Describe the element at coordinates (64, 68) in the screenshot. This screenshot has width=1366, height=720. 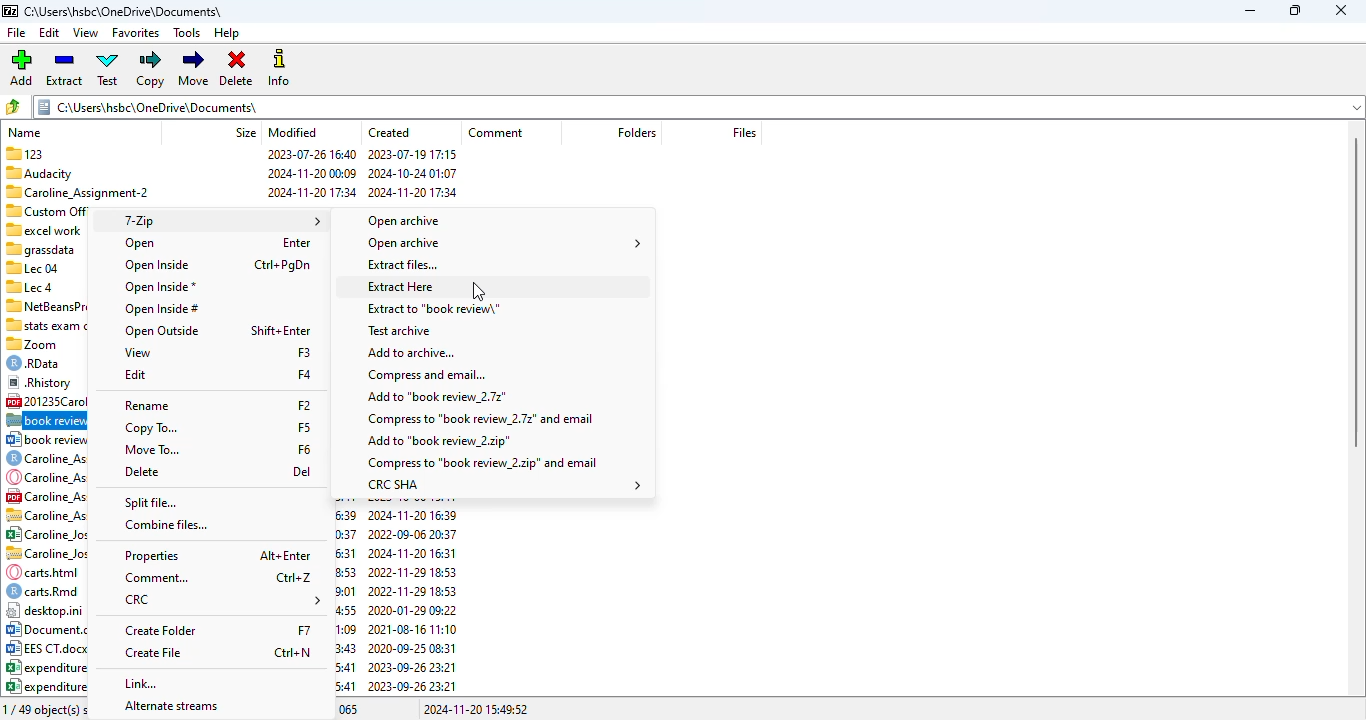
I see `extract` at that location.